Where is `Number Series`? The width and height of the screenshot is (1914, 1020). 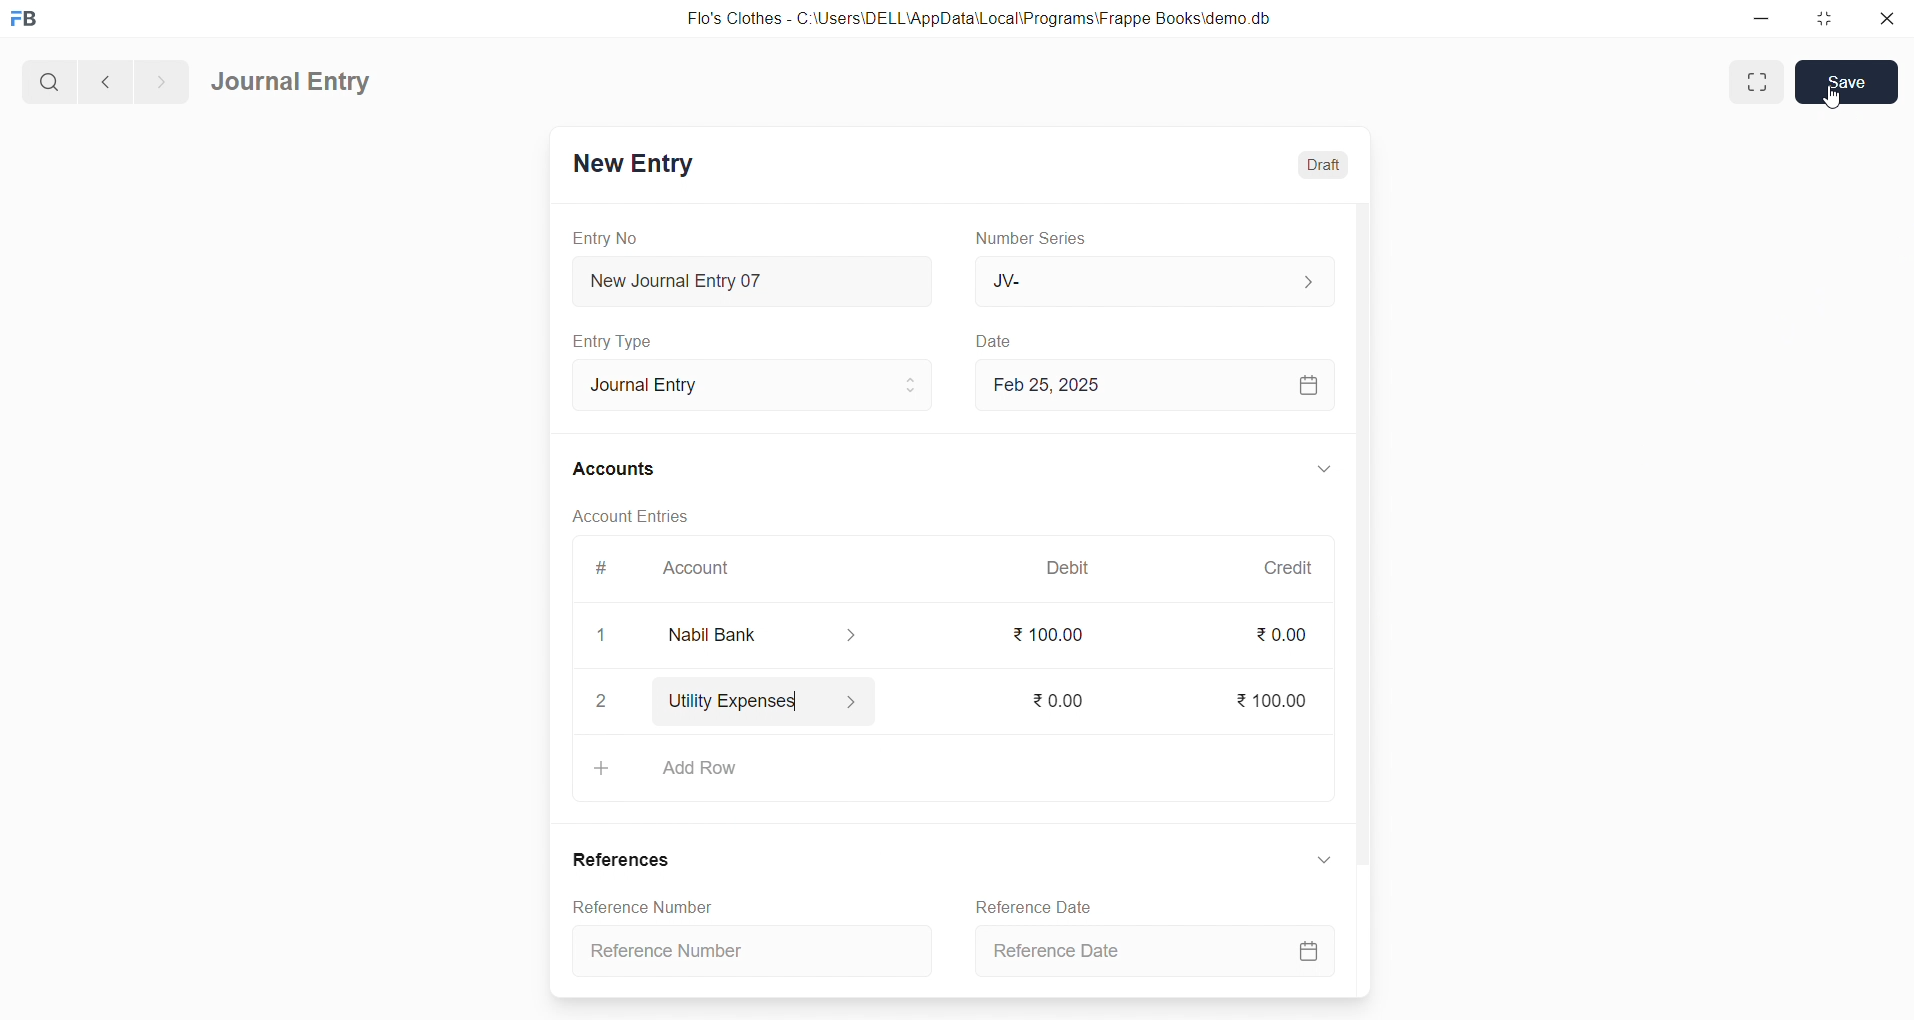 Number Series is located at coordinates (1037, 239).